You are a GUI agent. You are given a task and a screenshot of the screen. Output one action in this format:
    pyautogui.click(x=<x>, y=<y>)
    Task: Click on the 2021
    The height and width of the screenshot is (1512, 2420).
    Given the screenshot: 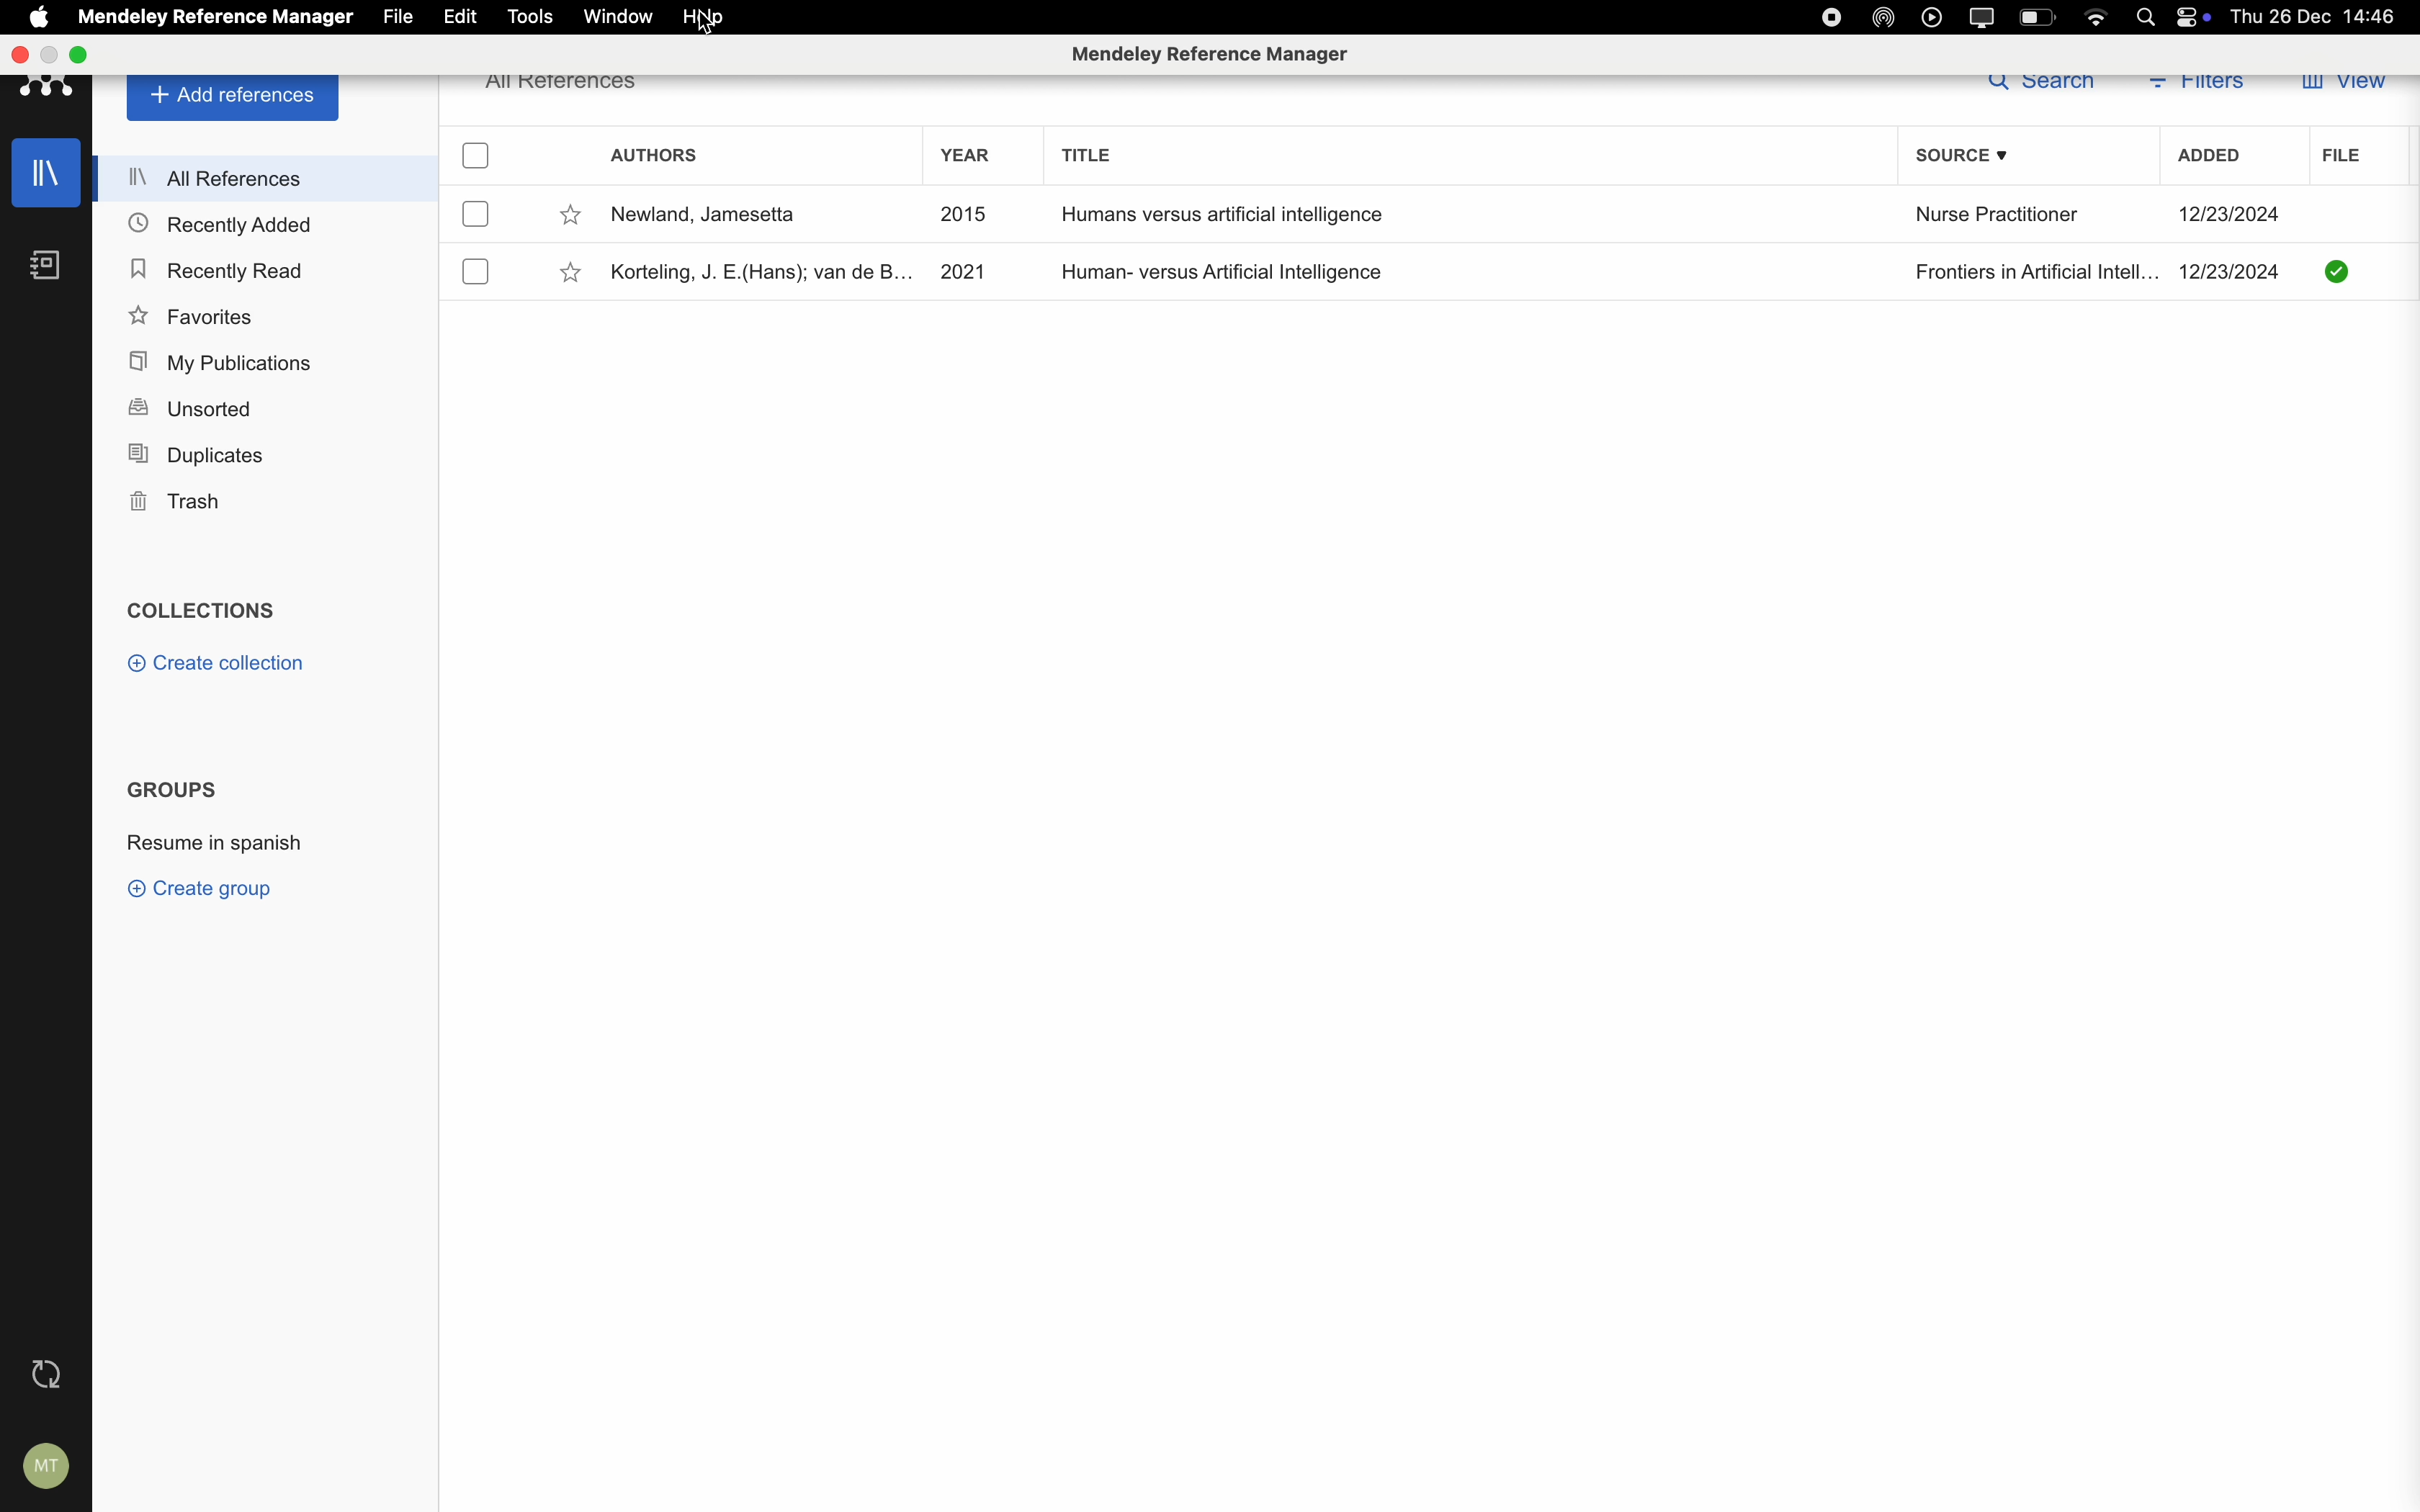 What is the action you would take?
    pyautogui.click(x=962, y=275)
    